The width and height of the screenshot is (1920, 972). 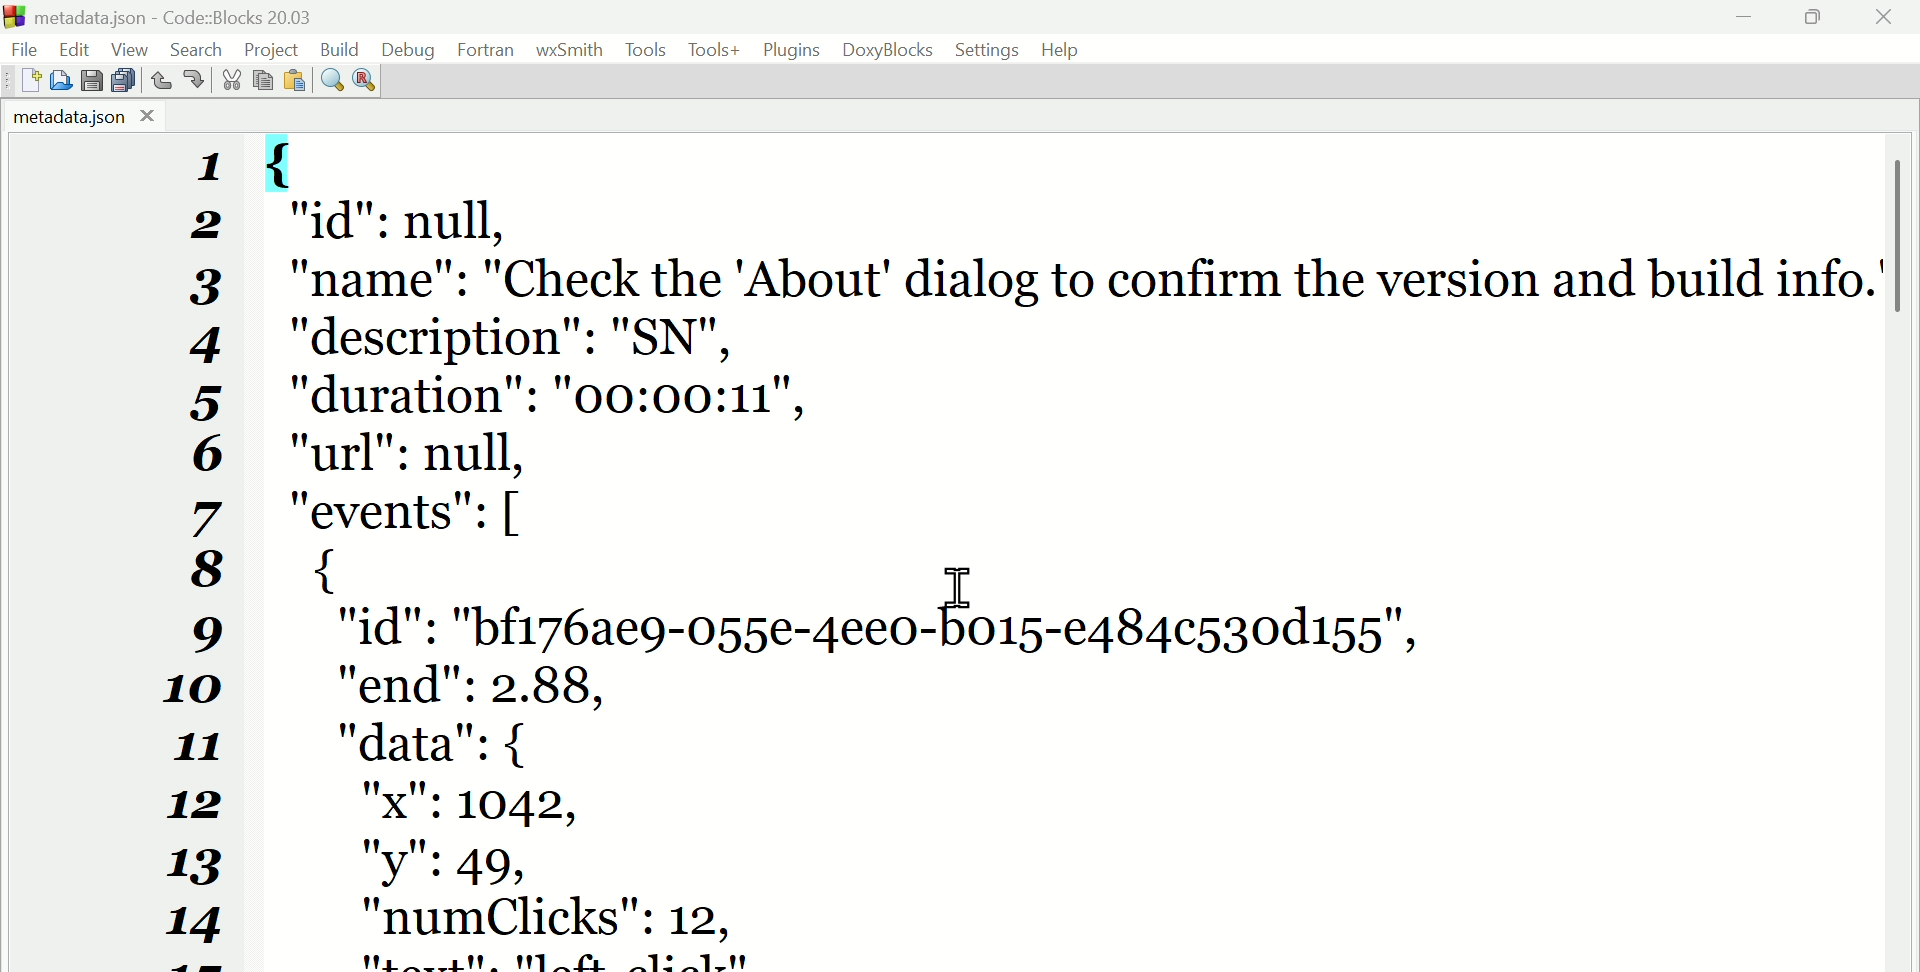 I want to click on {
"id": null,
"name": "Check the 'About' dialog to confirm the version and build info.’
"description": "SN",
"duration": "00:00:11",
"url": null,
"events": [
{
"id": "bf176ae9-055e-4ee0-b015-e484¢530d155",
"end": 2.88,
"data": {
"x": 1042,
"y": 49,
"numClicks": 12,, so click(x=1065, y=536).